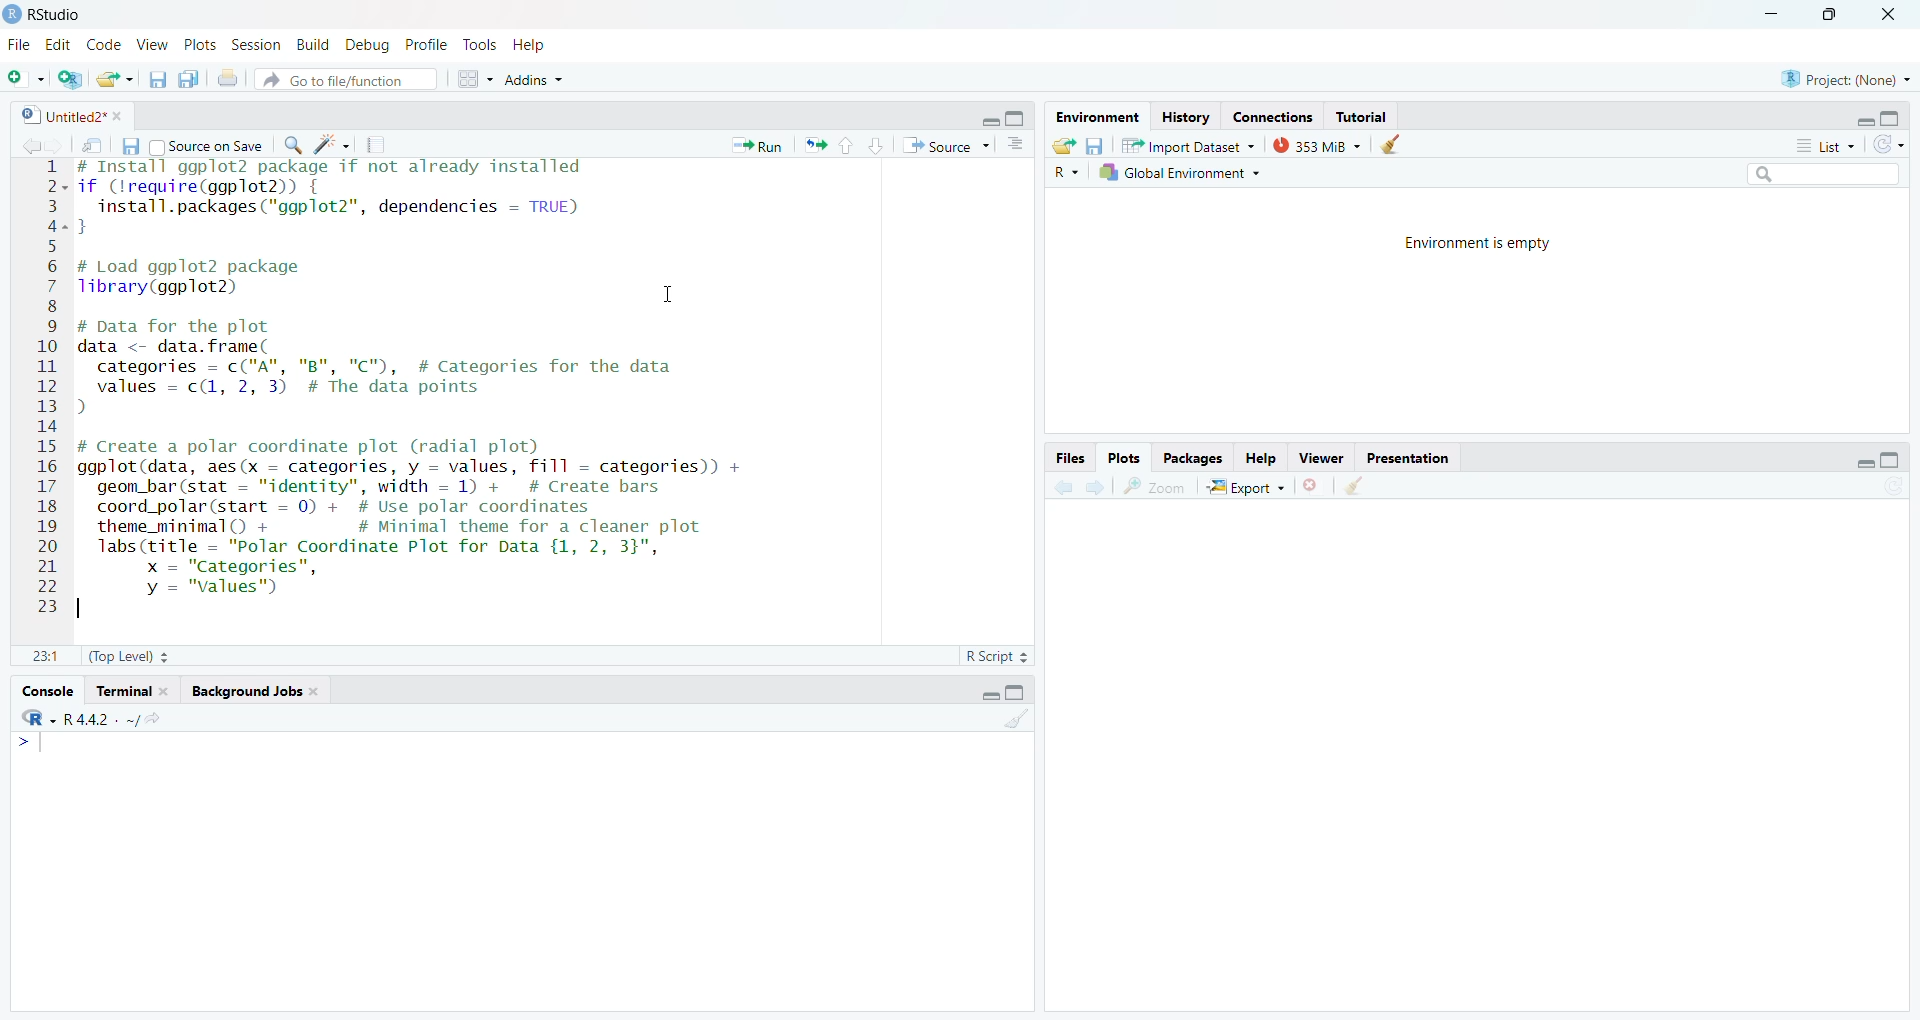  What do you see at coordinates (227, 82) in the screenshot?
I see `print the current file` at bounding box center [227, 82].